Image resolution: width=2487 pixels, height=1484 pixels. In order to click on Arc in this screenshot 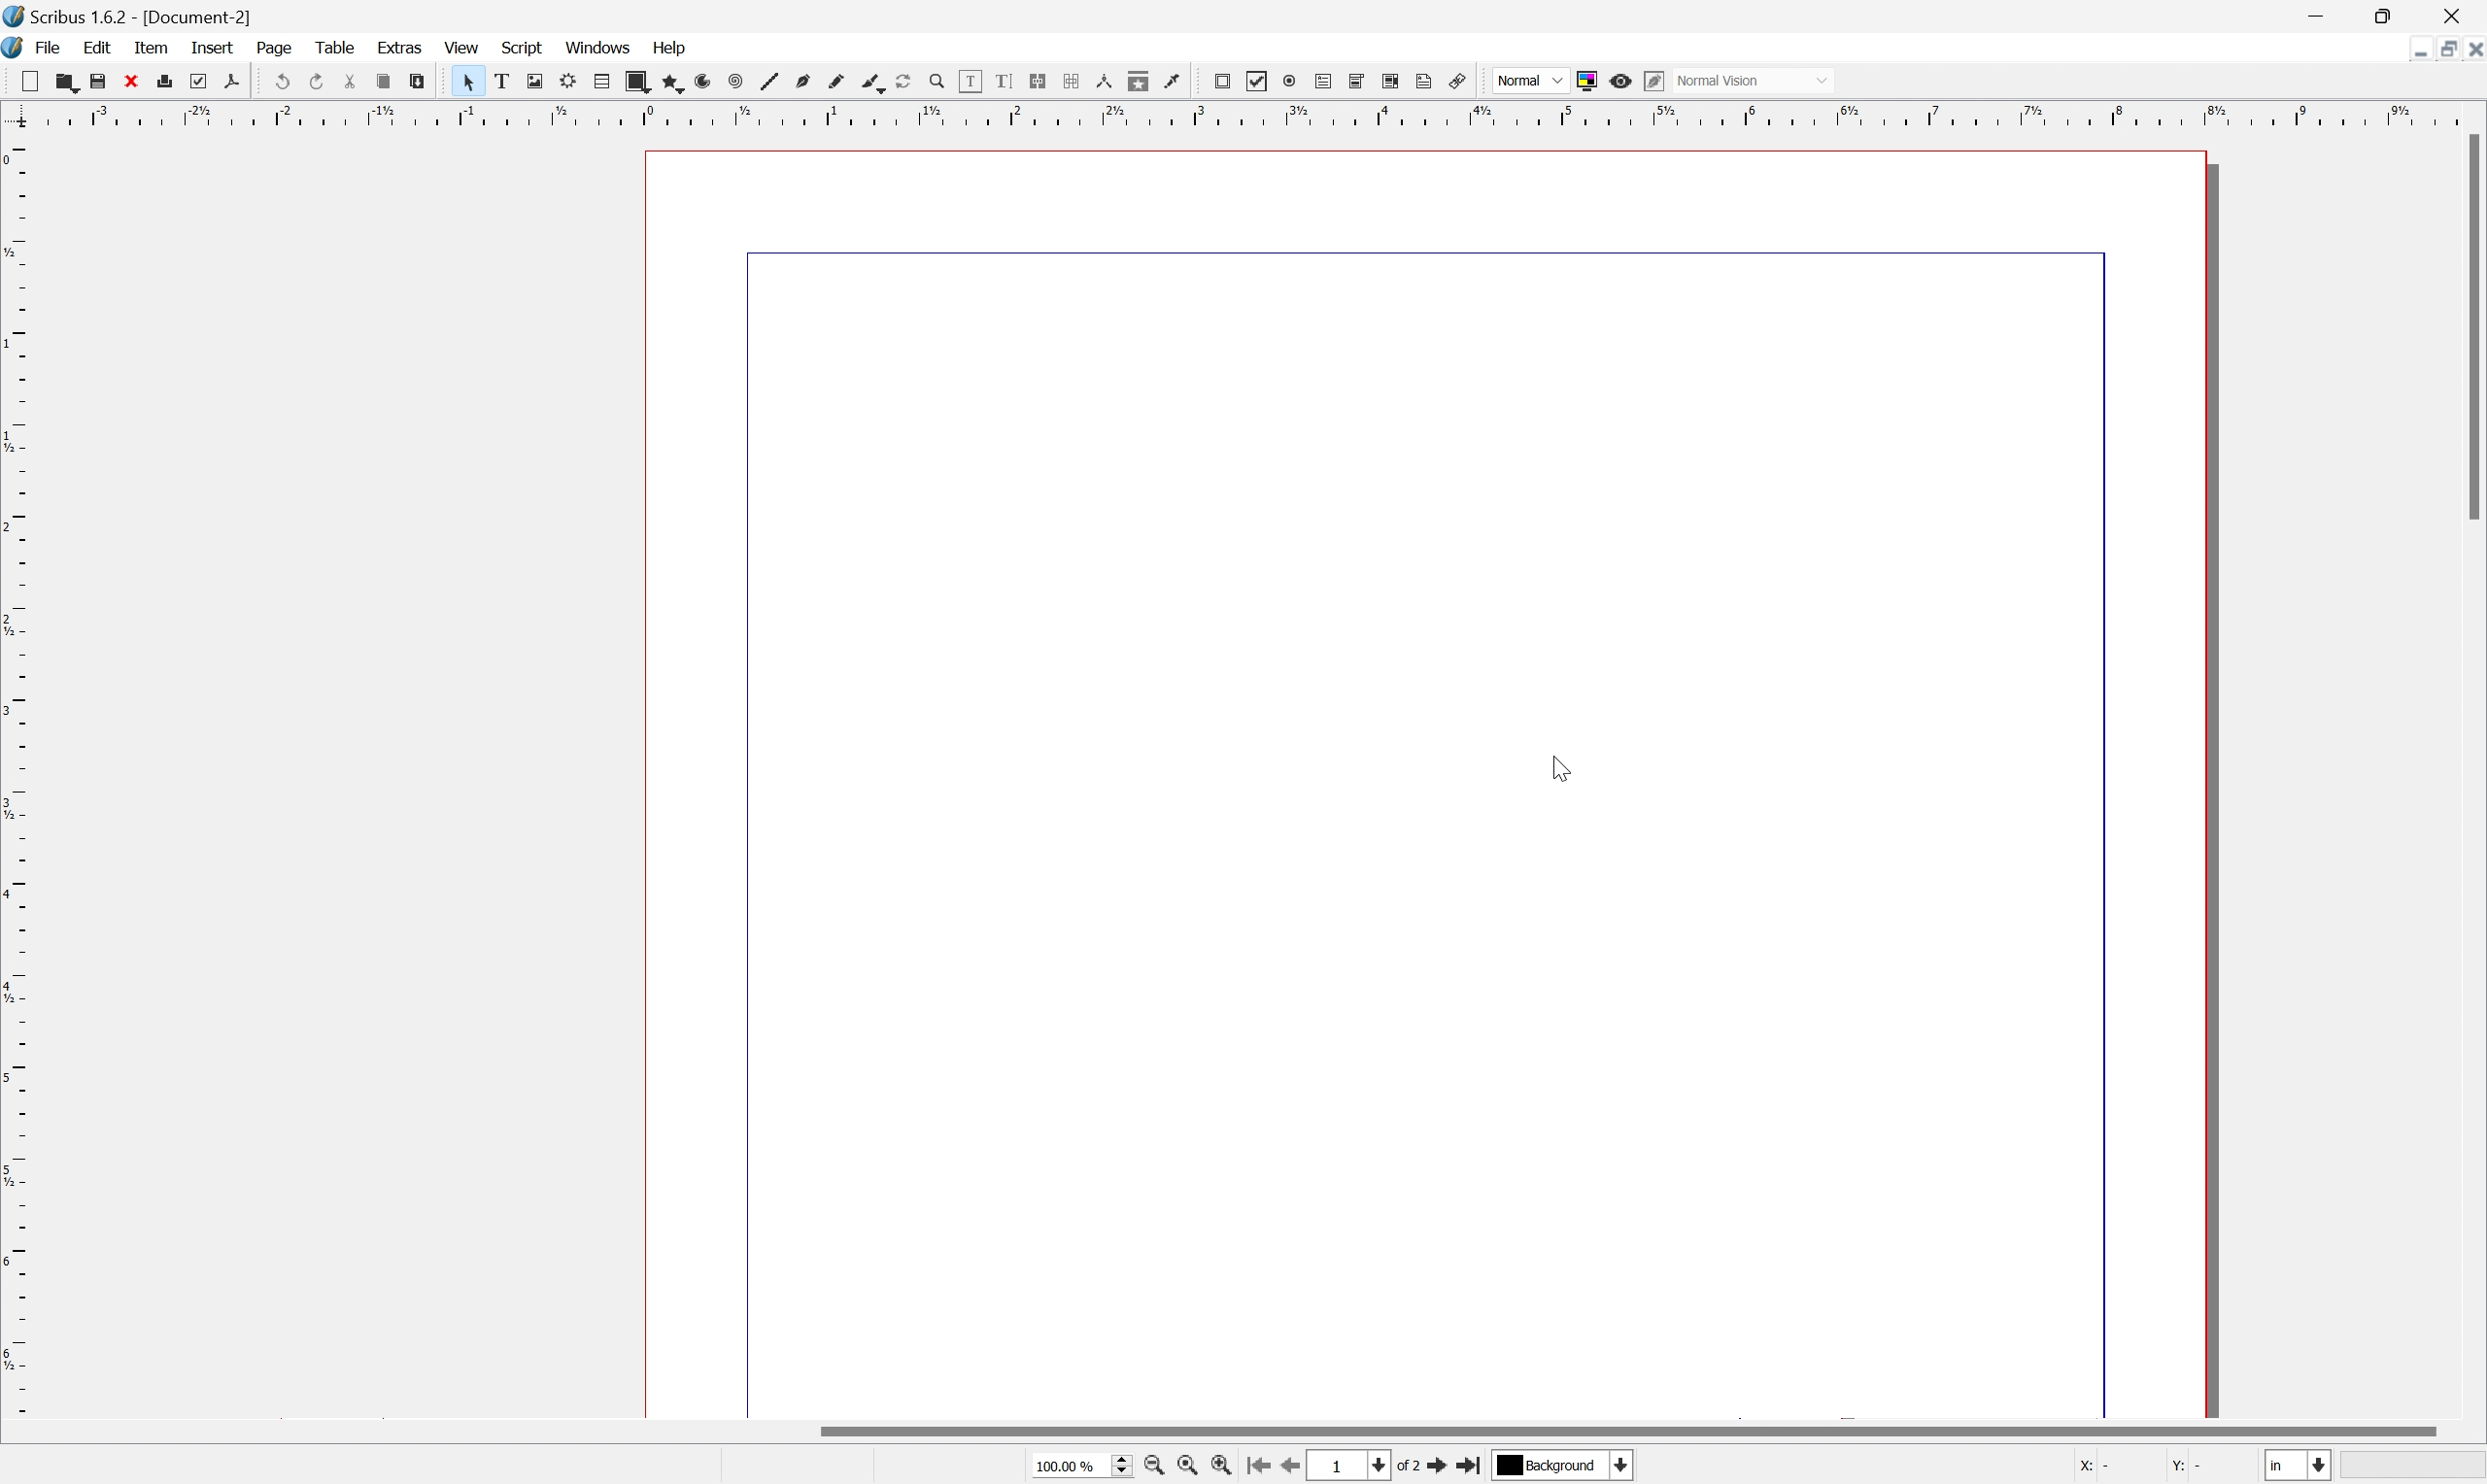, I will do `click(699, 82)`.